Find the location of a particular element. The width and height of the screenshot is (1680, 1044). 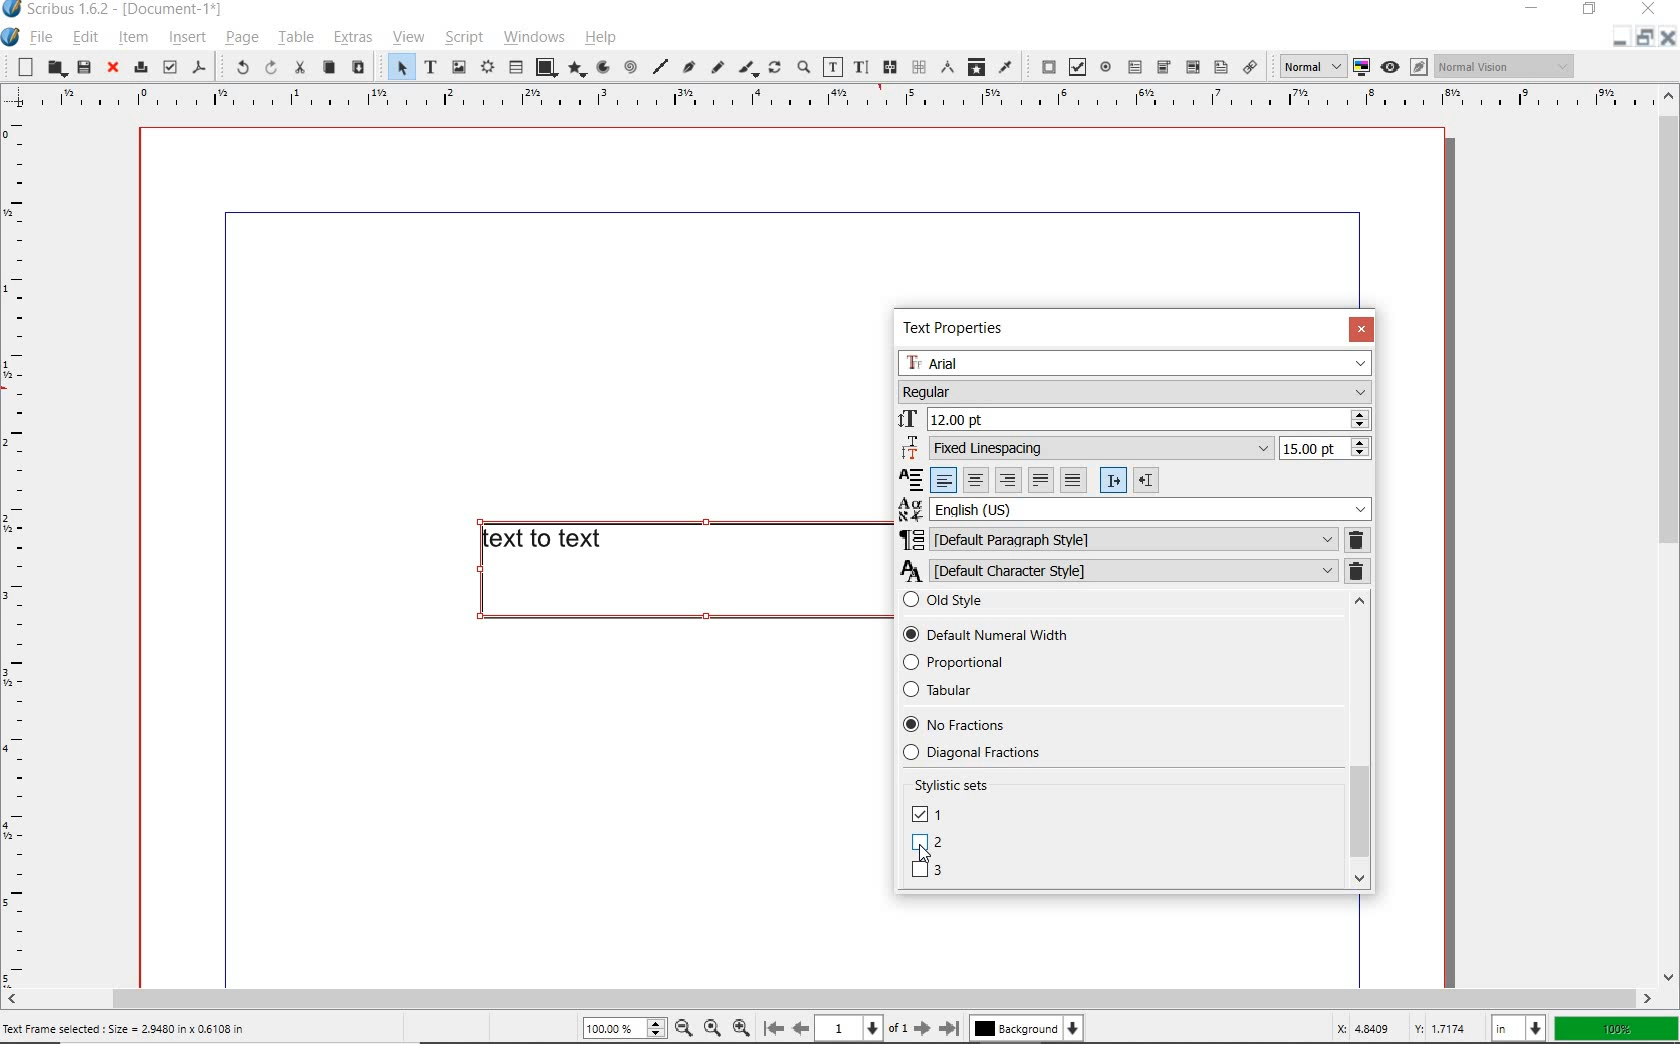

link annotation is located at coordinates (1251, 66).